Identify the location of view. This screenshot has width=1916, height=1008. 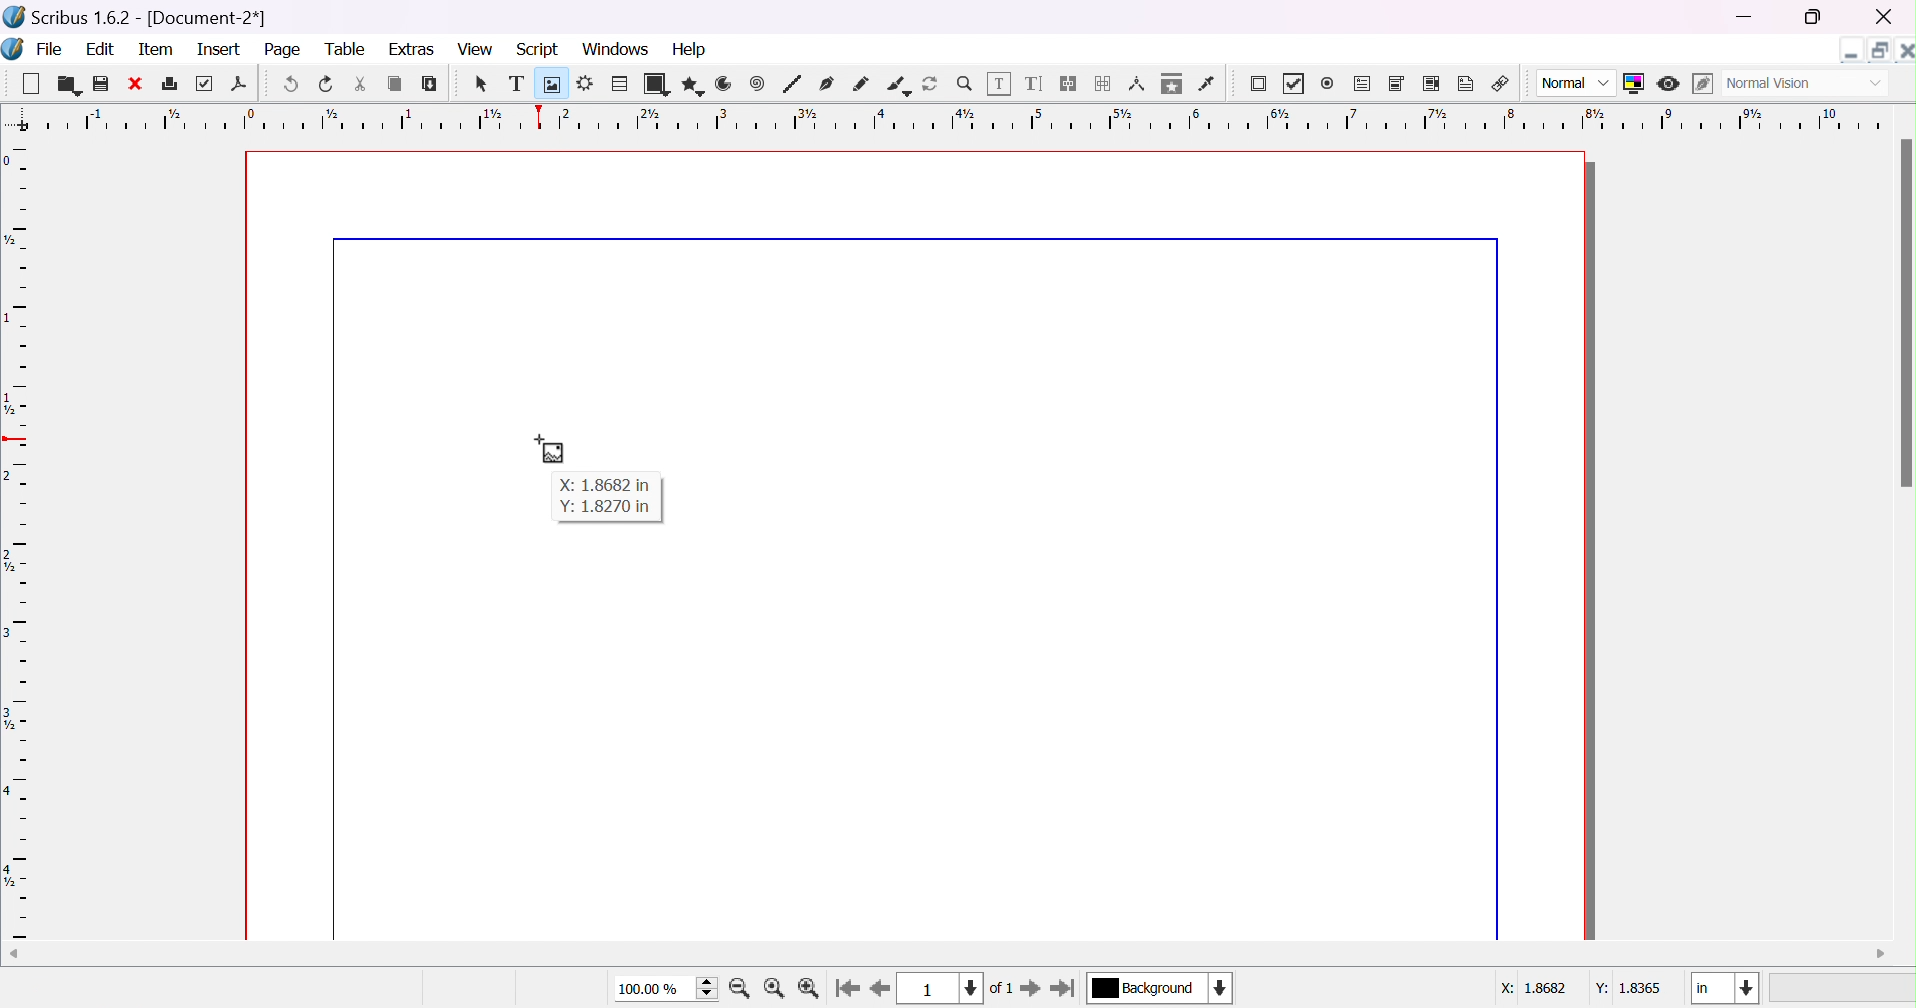
(472, 48).